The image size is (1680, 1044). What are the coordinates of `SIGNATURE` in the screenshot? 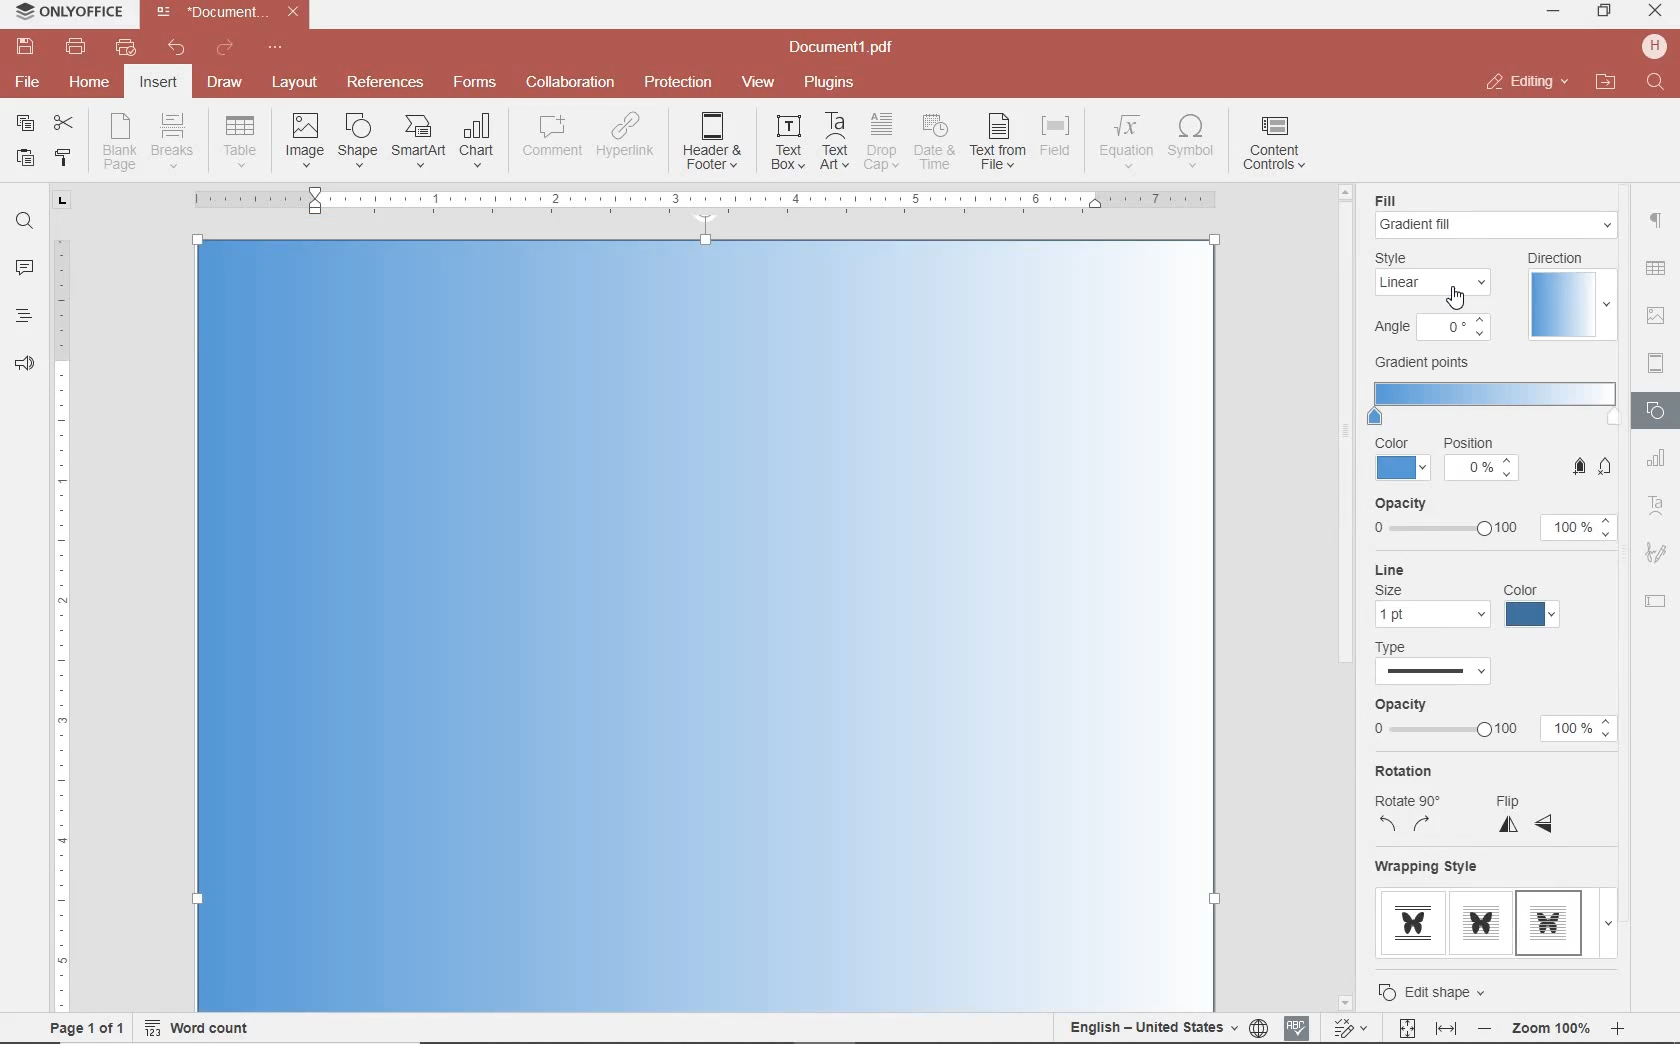 It's located at (1656, 554).